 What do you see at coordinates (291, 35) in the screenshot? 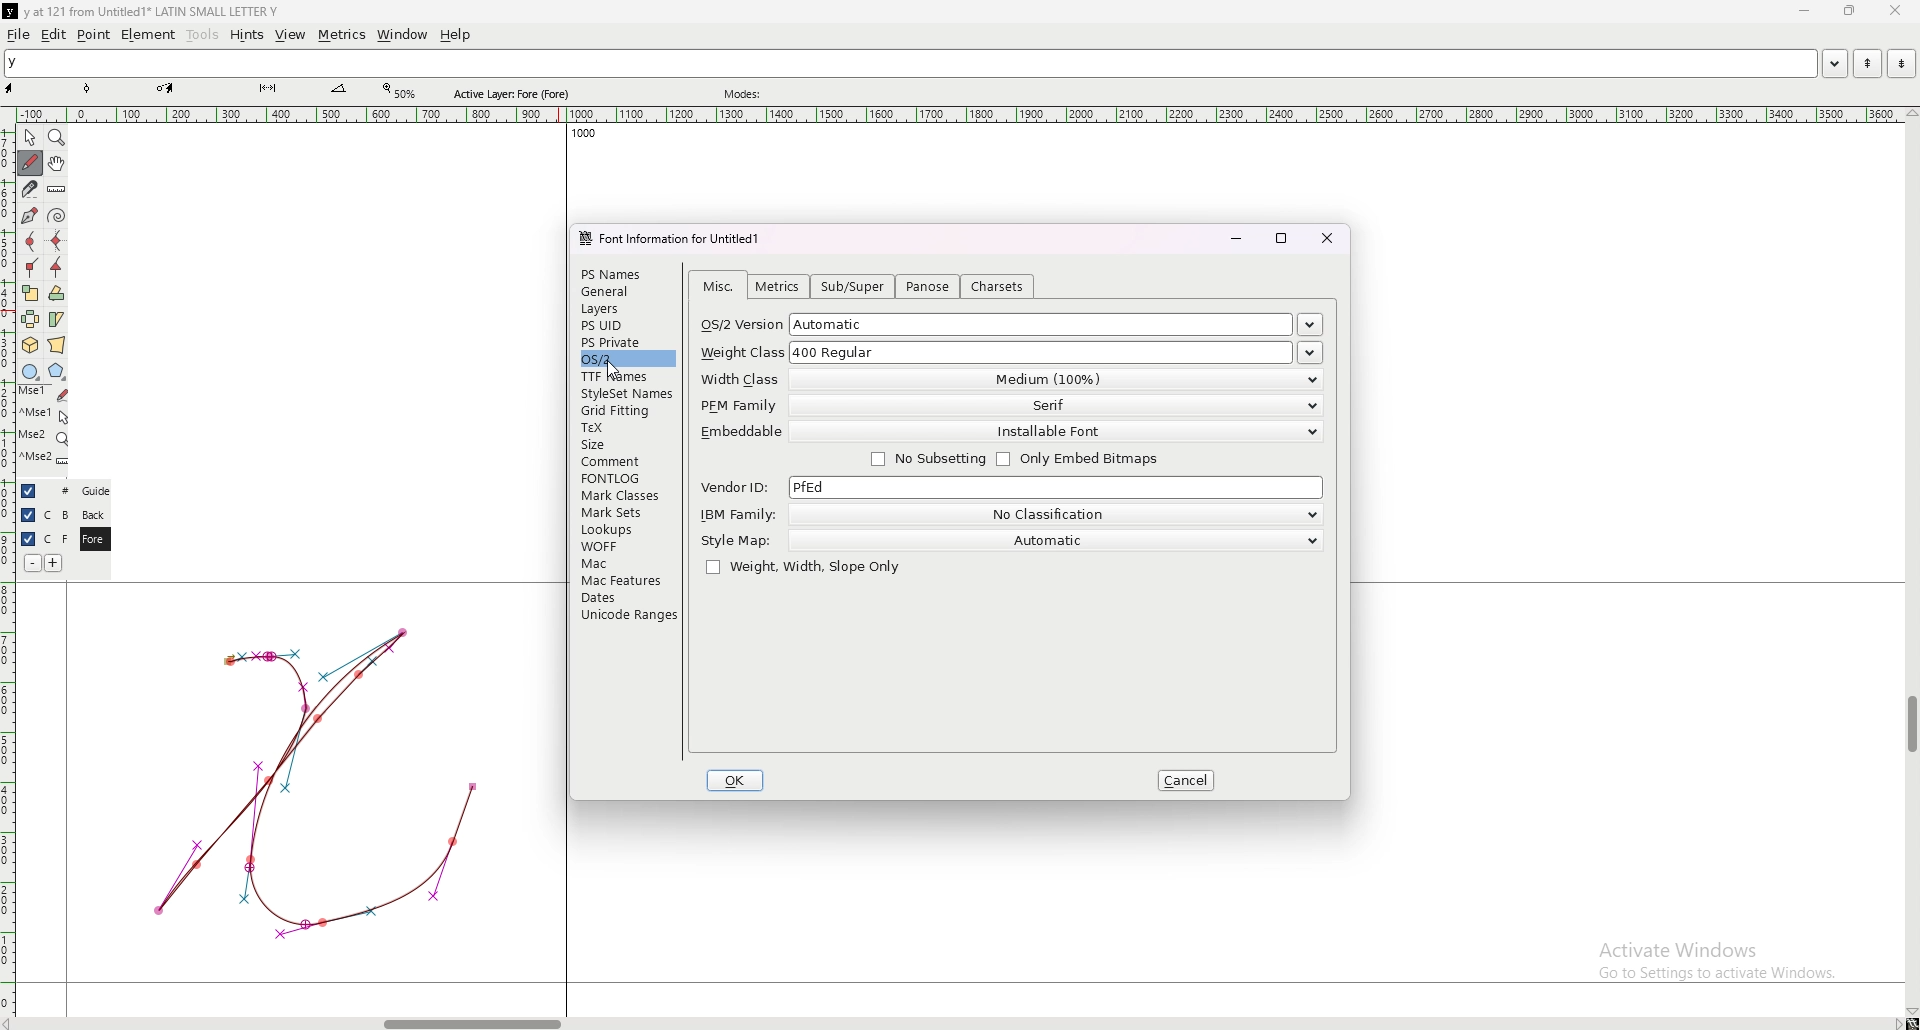
I see `view` at bounding box center [291, 35].